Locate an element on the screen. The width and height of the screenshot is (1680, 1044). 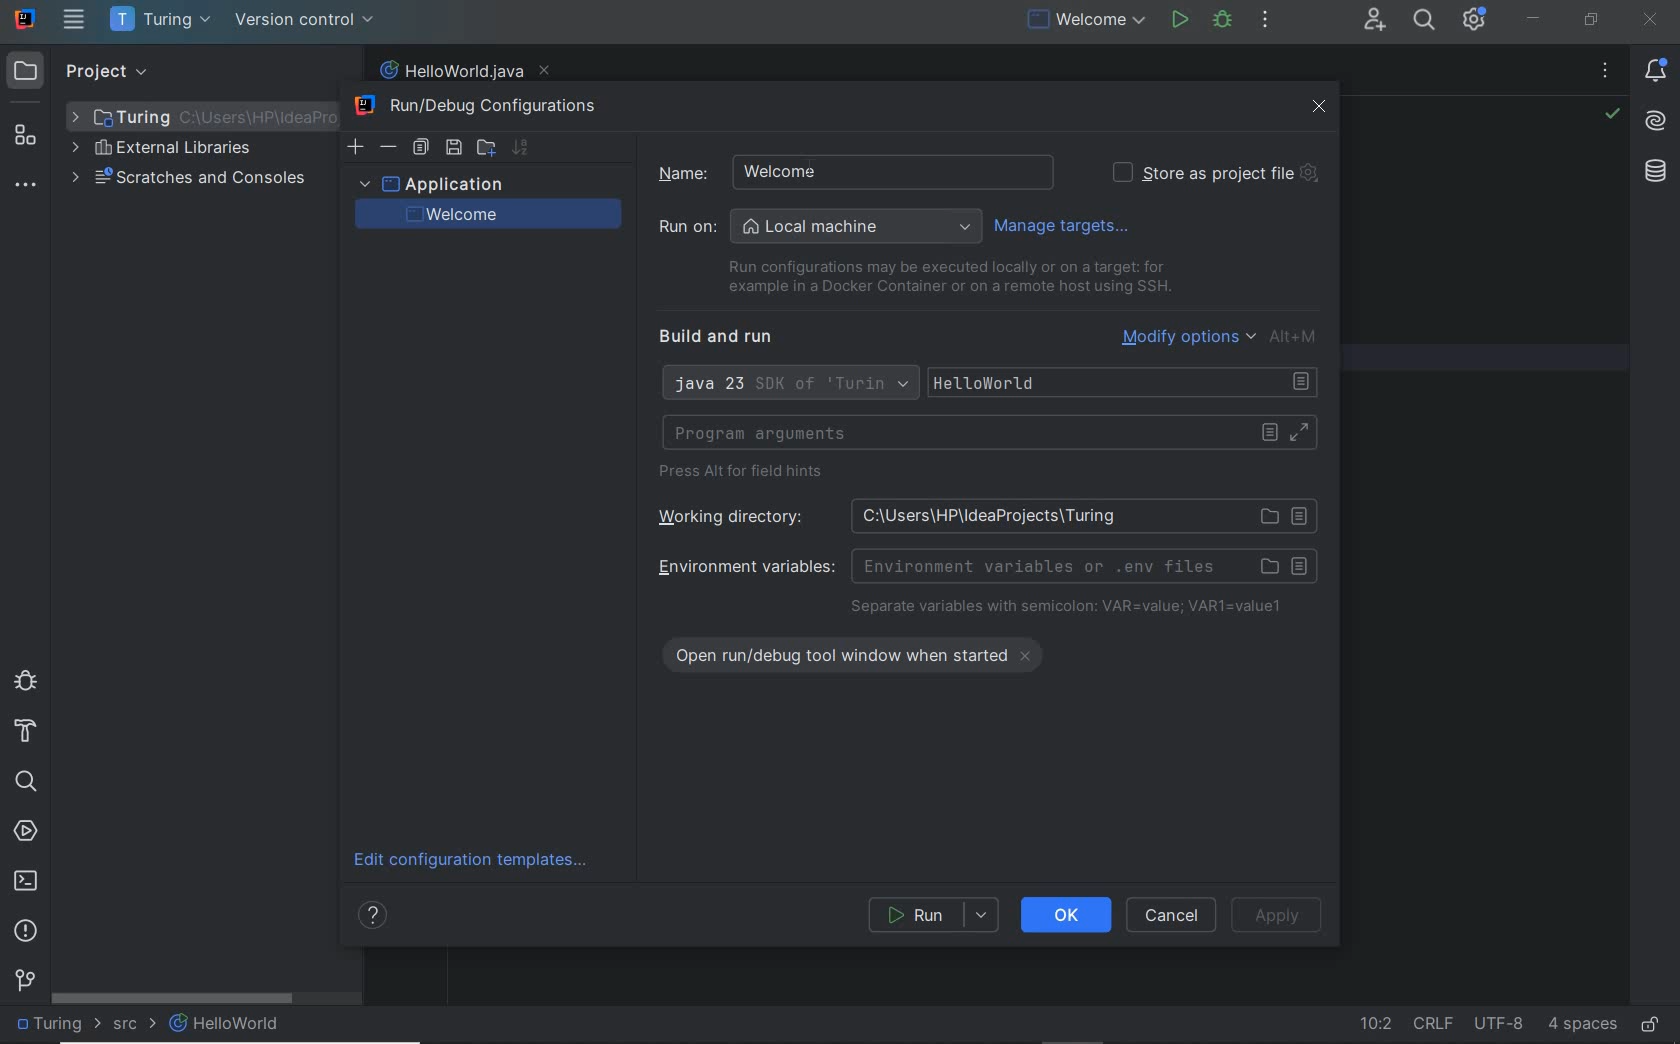
go to line is located at coordinates (1374, 1026).